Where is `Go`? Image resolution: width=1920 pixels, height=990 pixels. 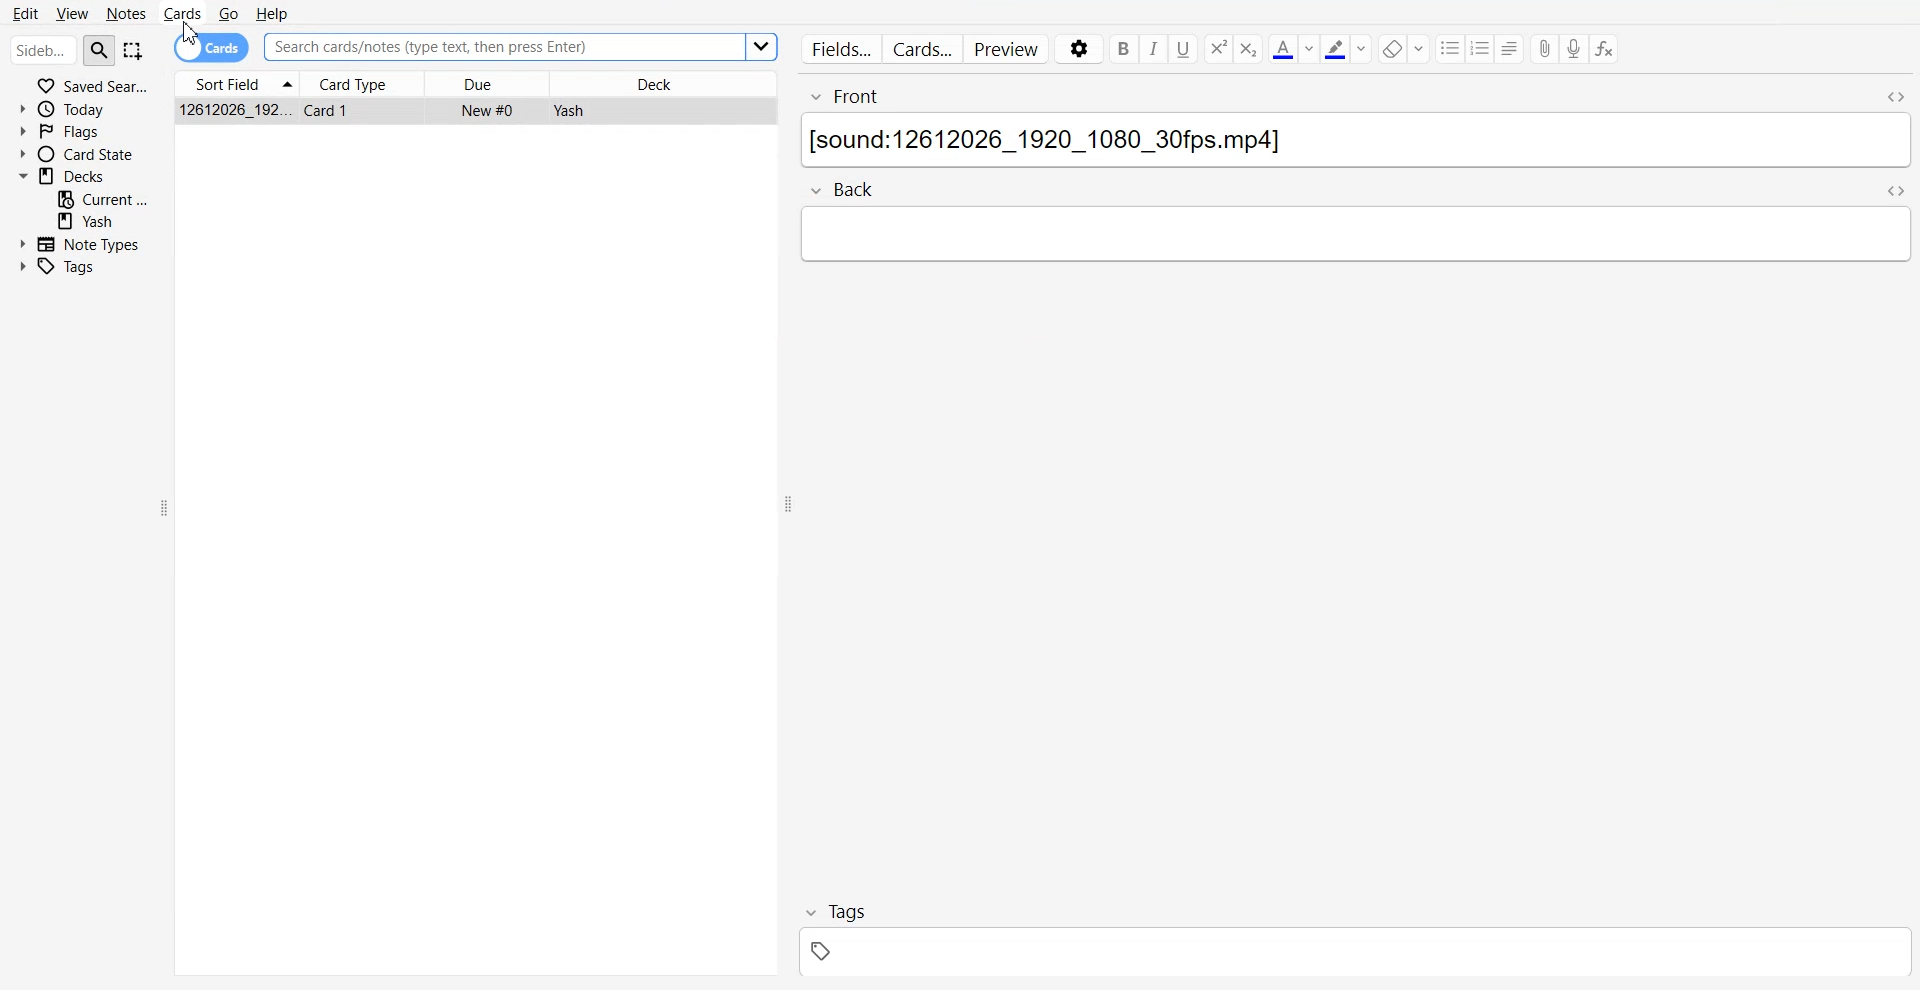
Go is located at coordinates (227, 13).